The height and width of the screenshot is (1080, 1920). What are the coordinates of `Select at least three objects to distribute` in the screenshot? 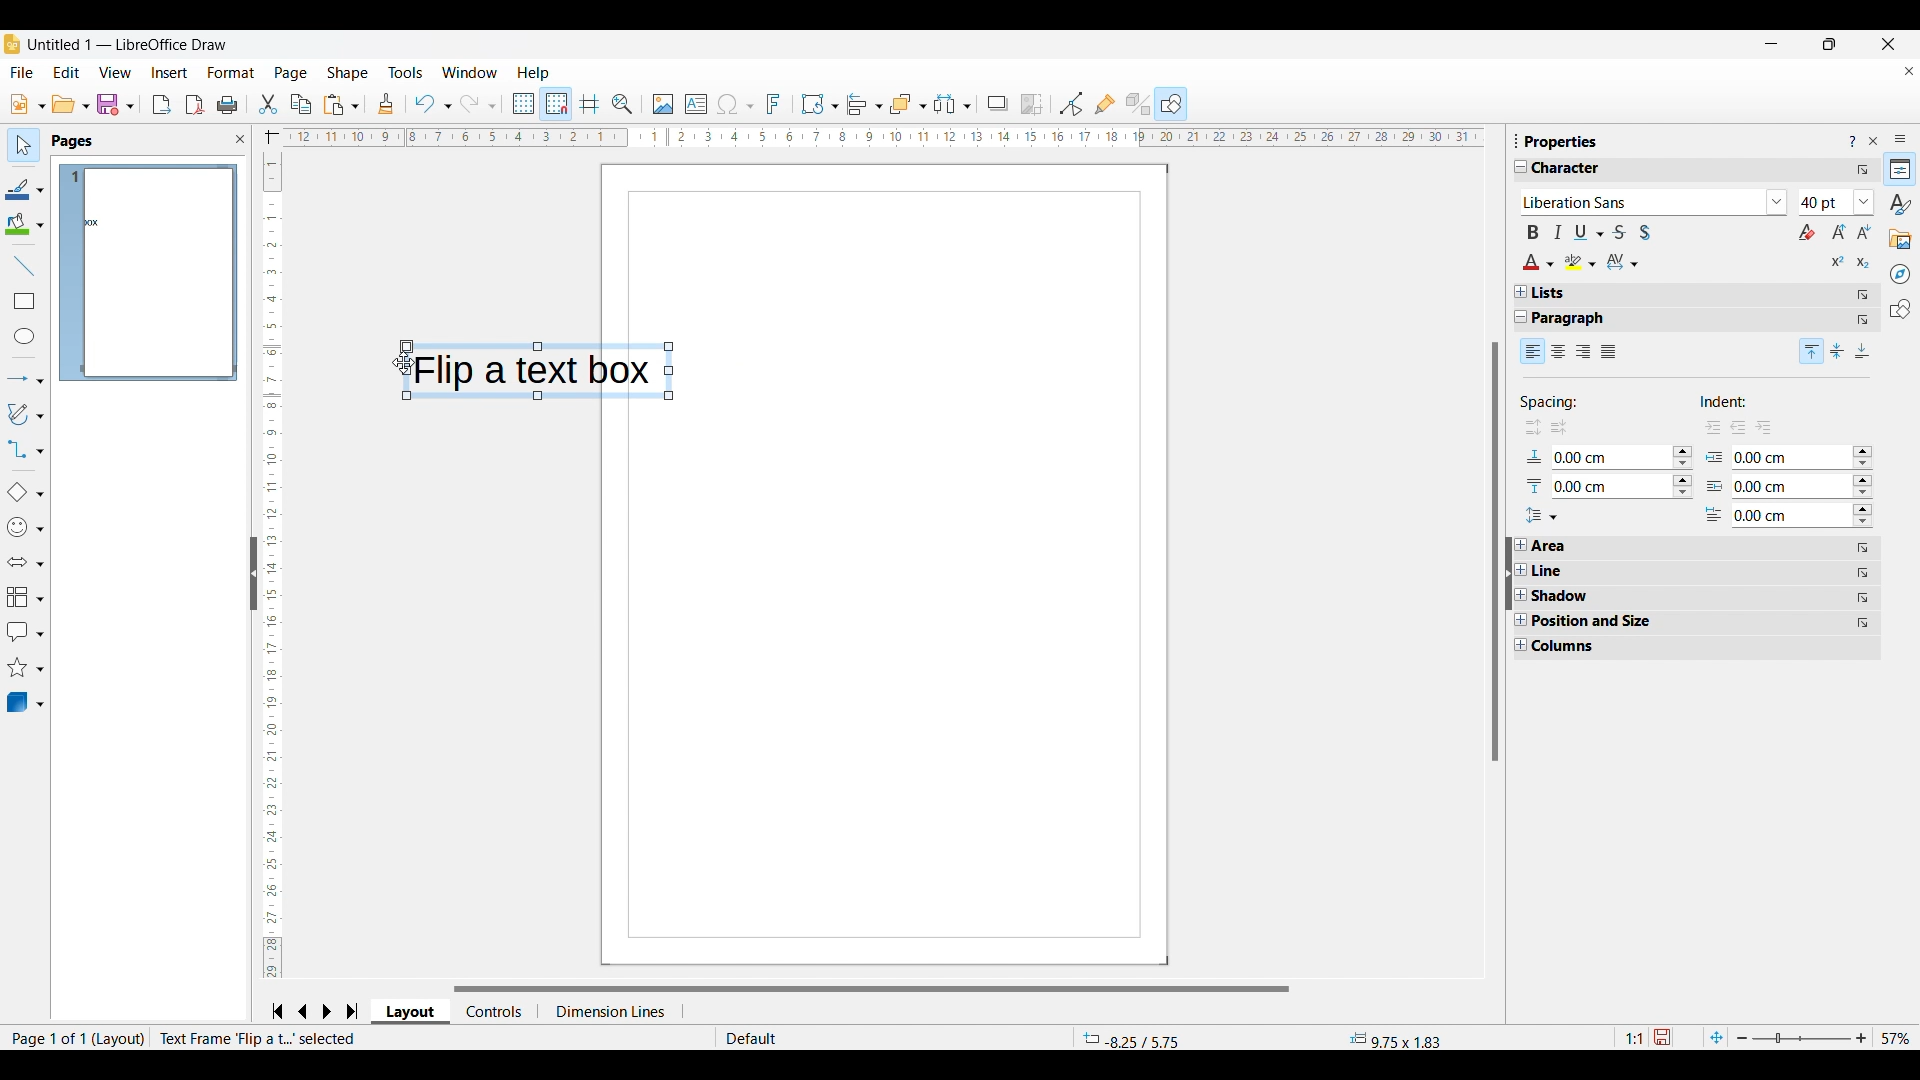 It's located at (952, 105).